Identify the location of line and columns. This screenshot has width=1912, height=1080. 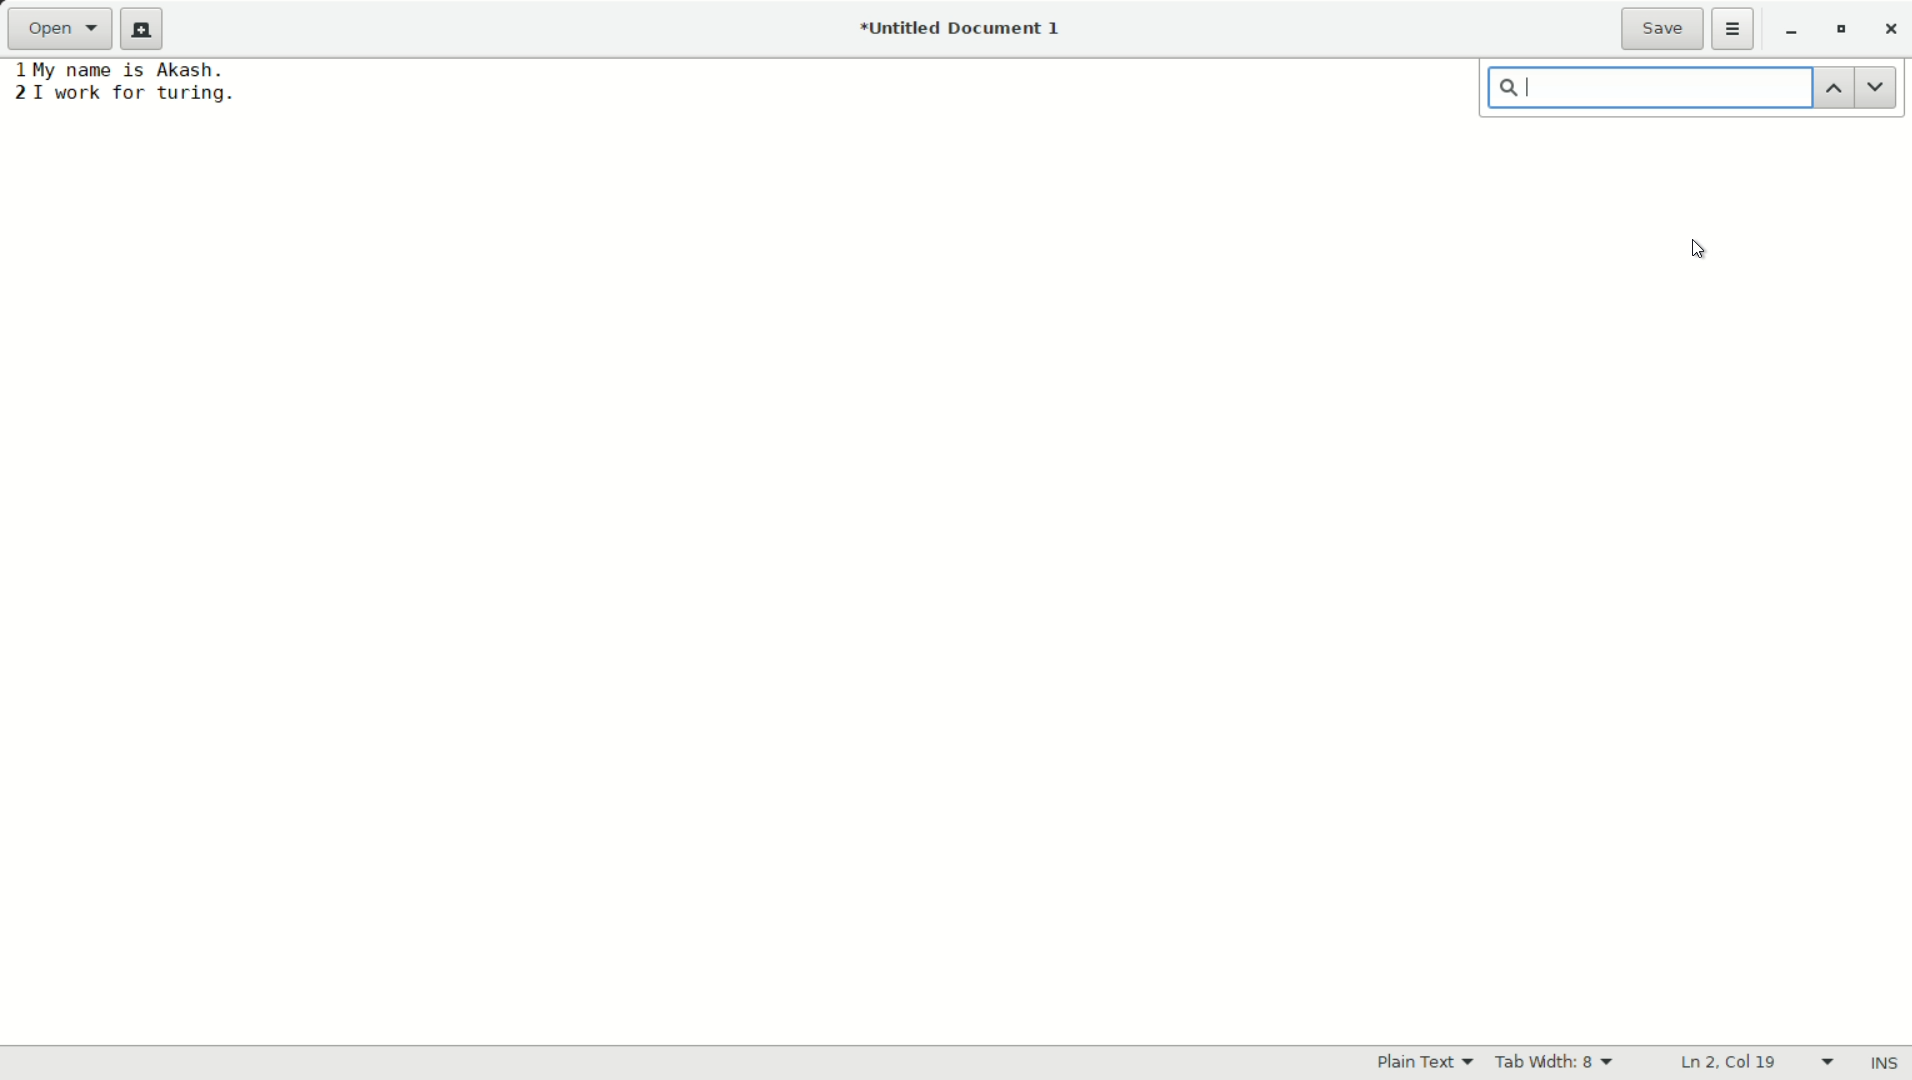
(1759, 1061).